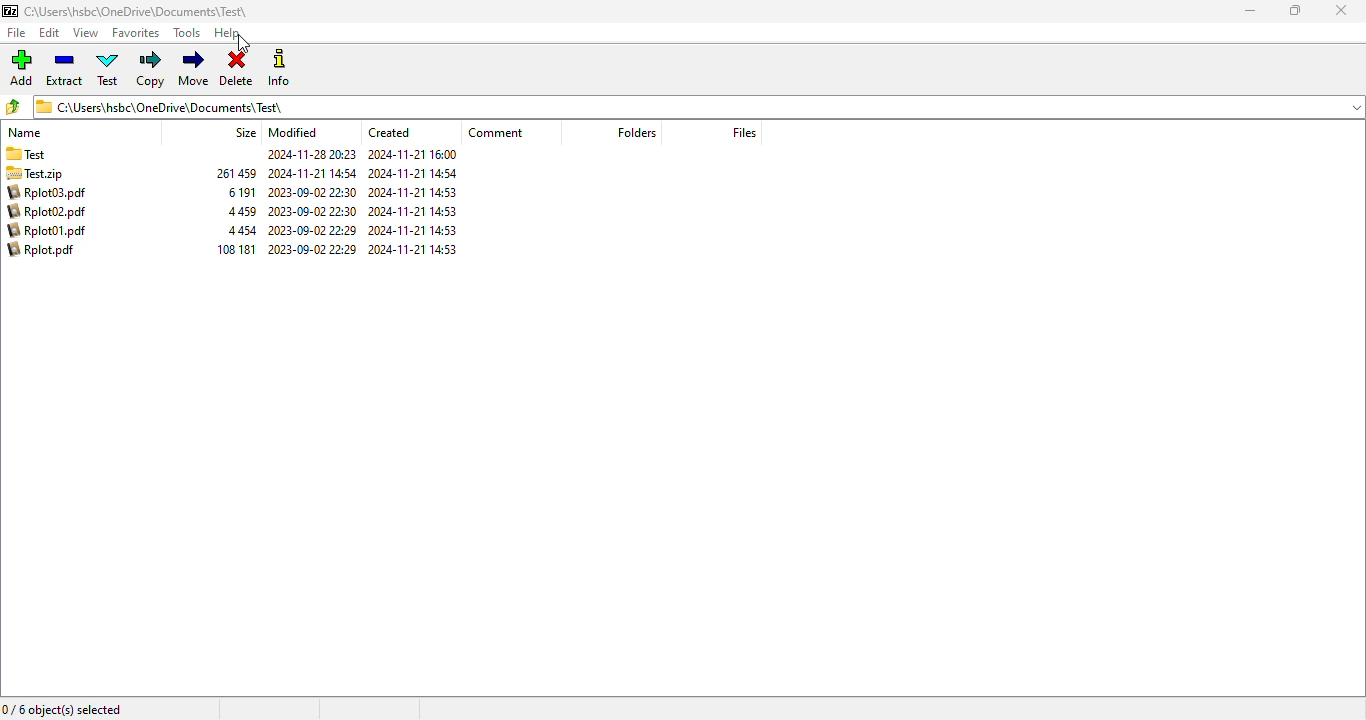 The image size is (1366, 720). What do you see at coordinates (635, 132) in the screenshot?
I see `folders` at bounding box center [635, 132].